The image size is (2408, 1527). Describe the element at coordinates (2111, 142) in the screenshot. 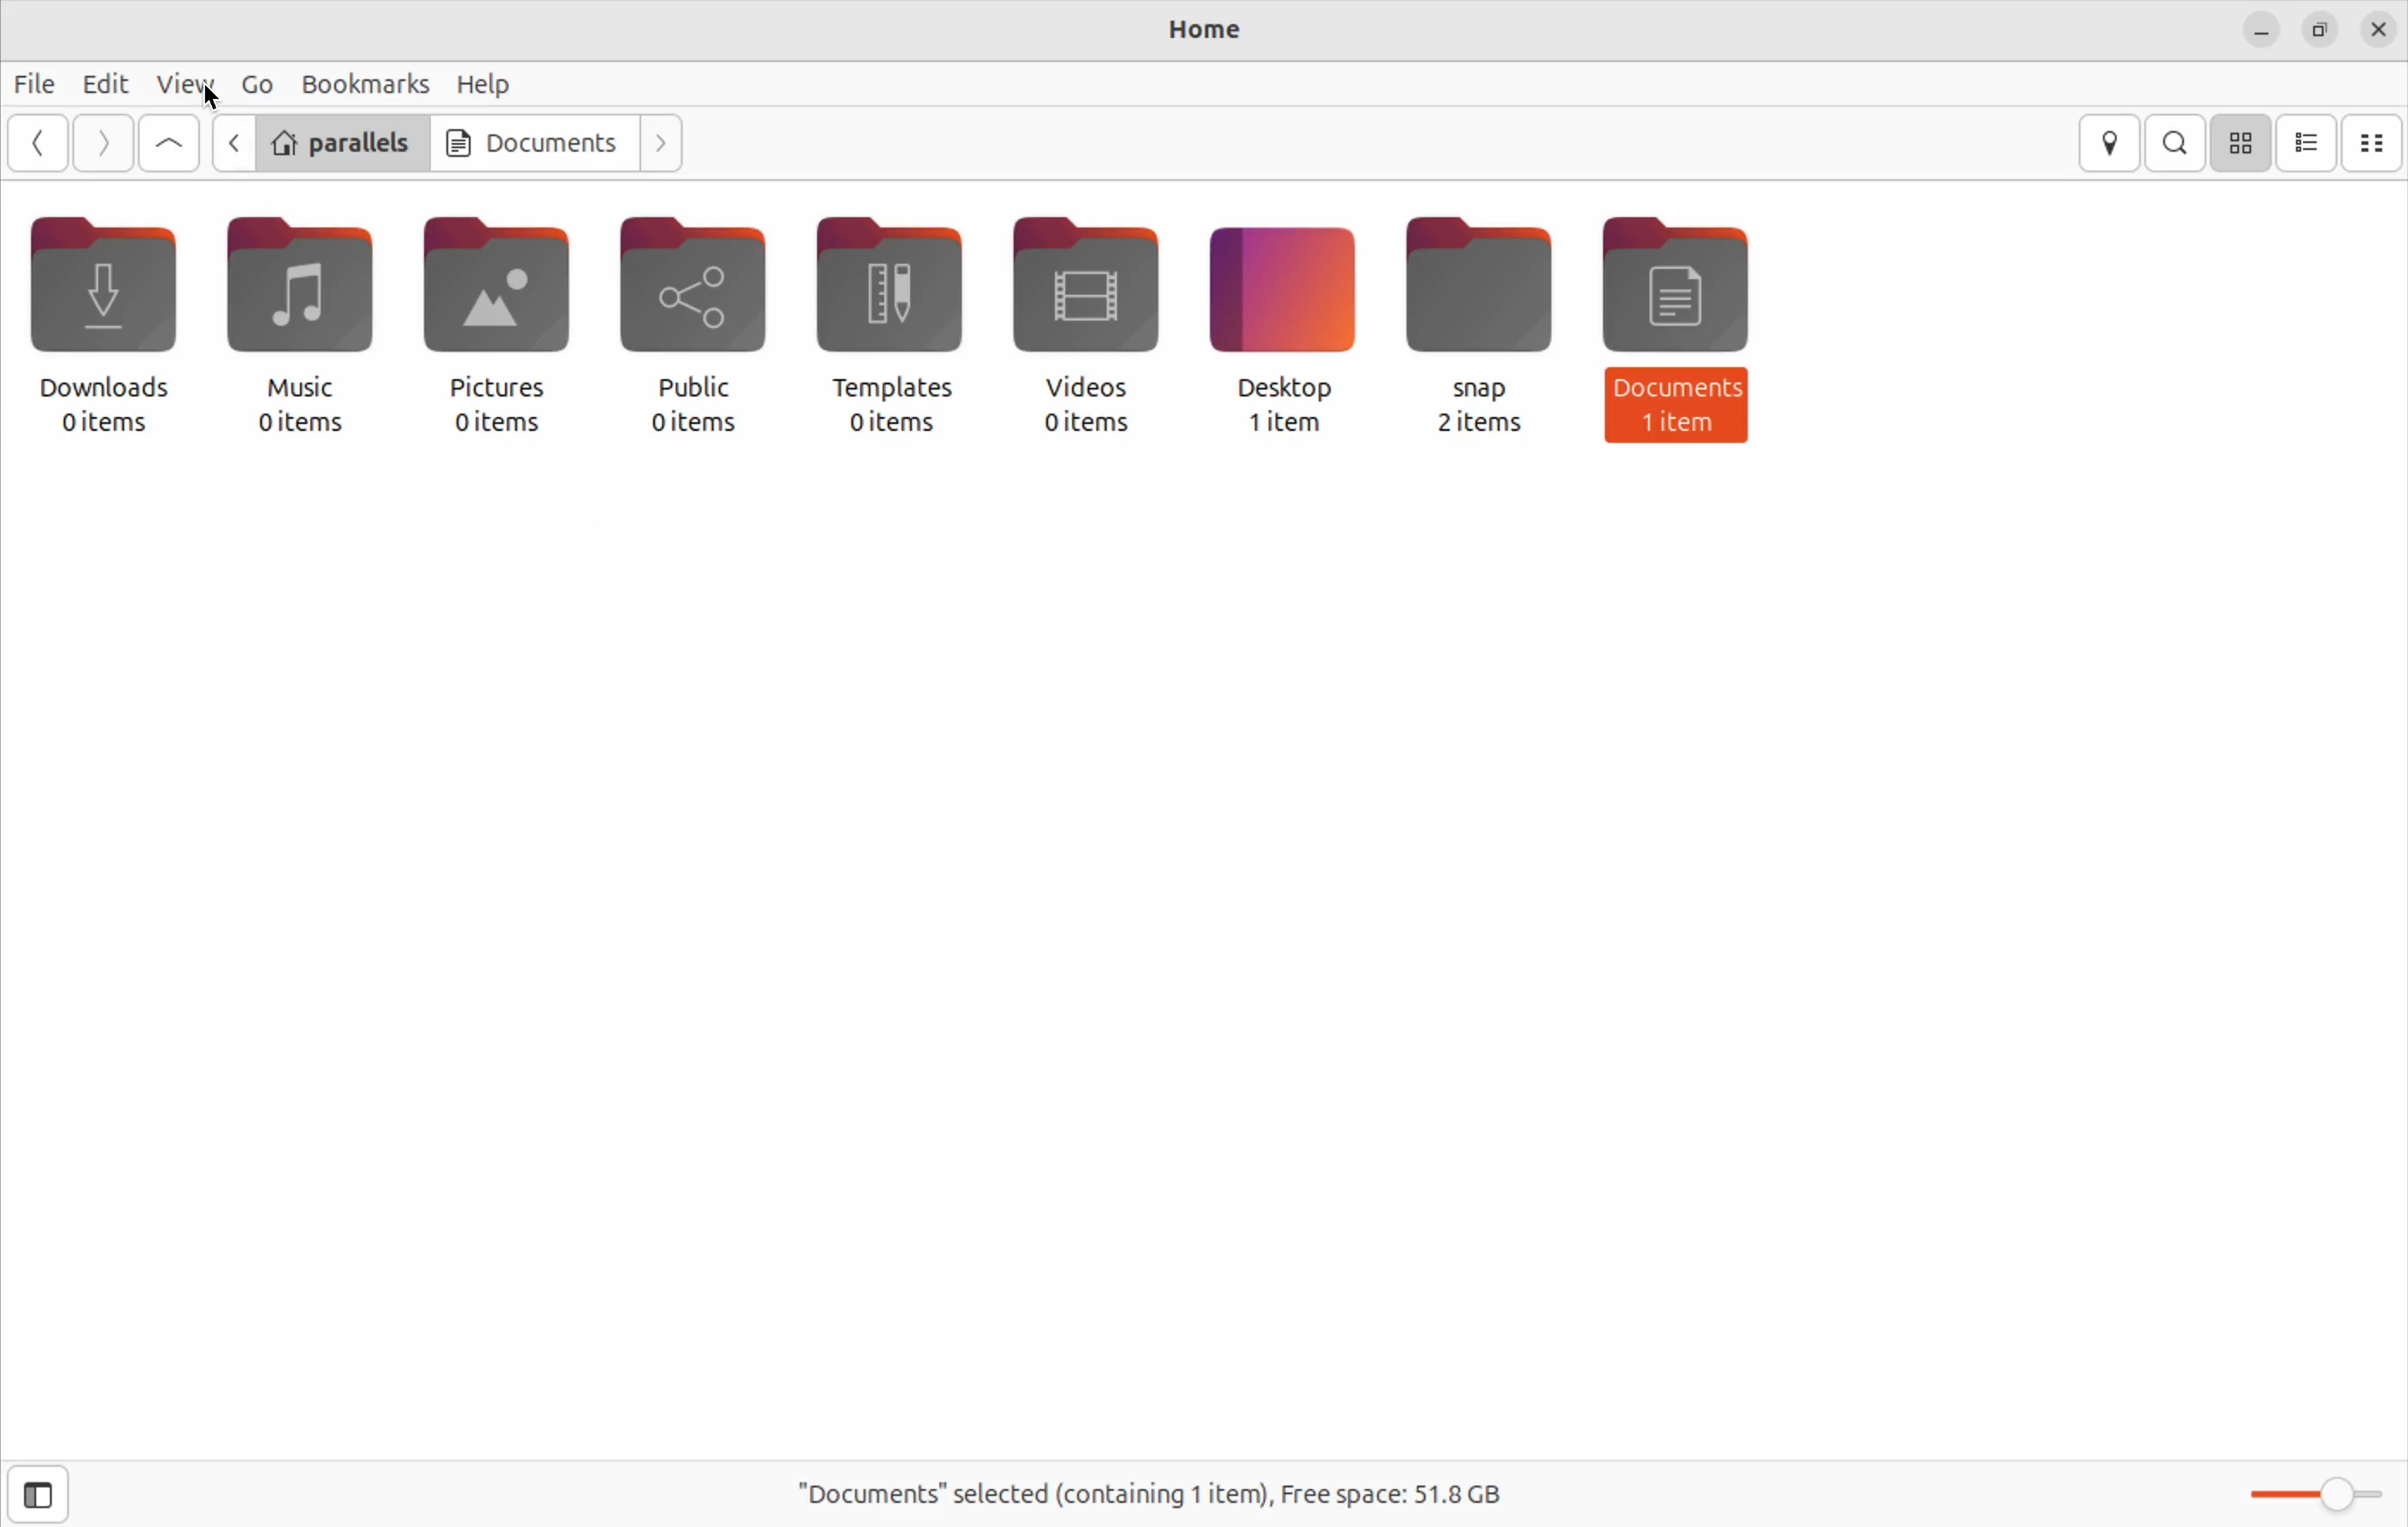

I see `location` at that location.